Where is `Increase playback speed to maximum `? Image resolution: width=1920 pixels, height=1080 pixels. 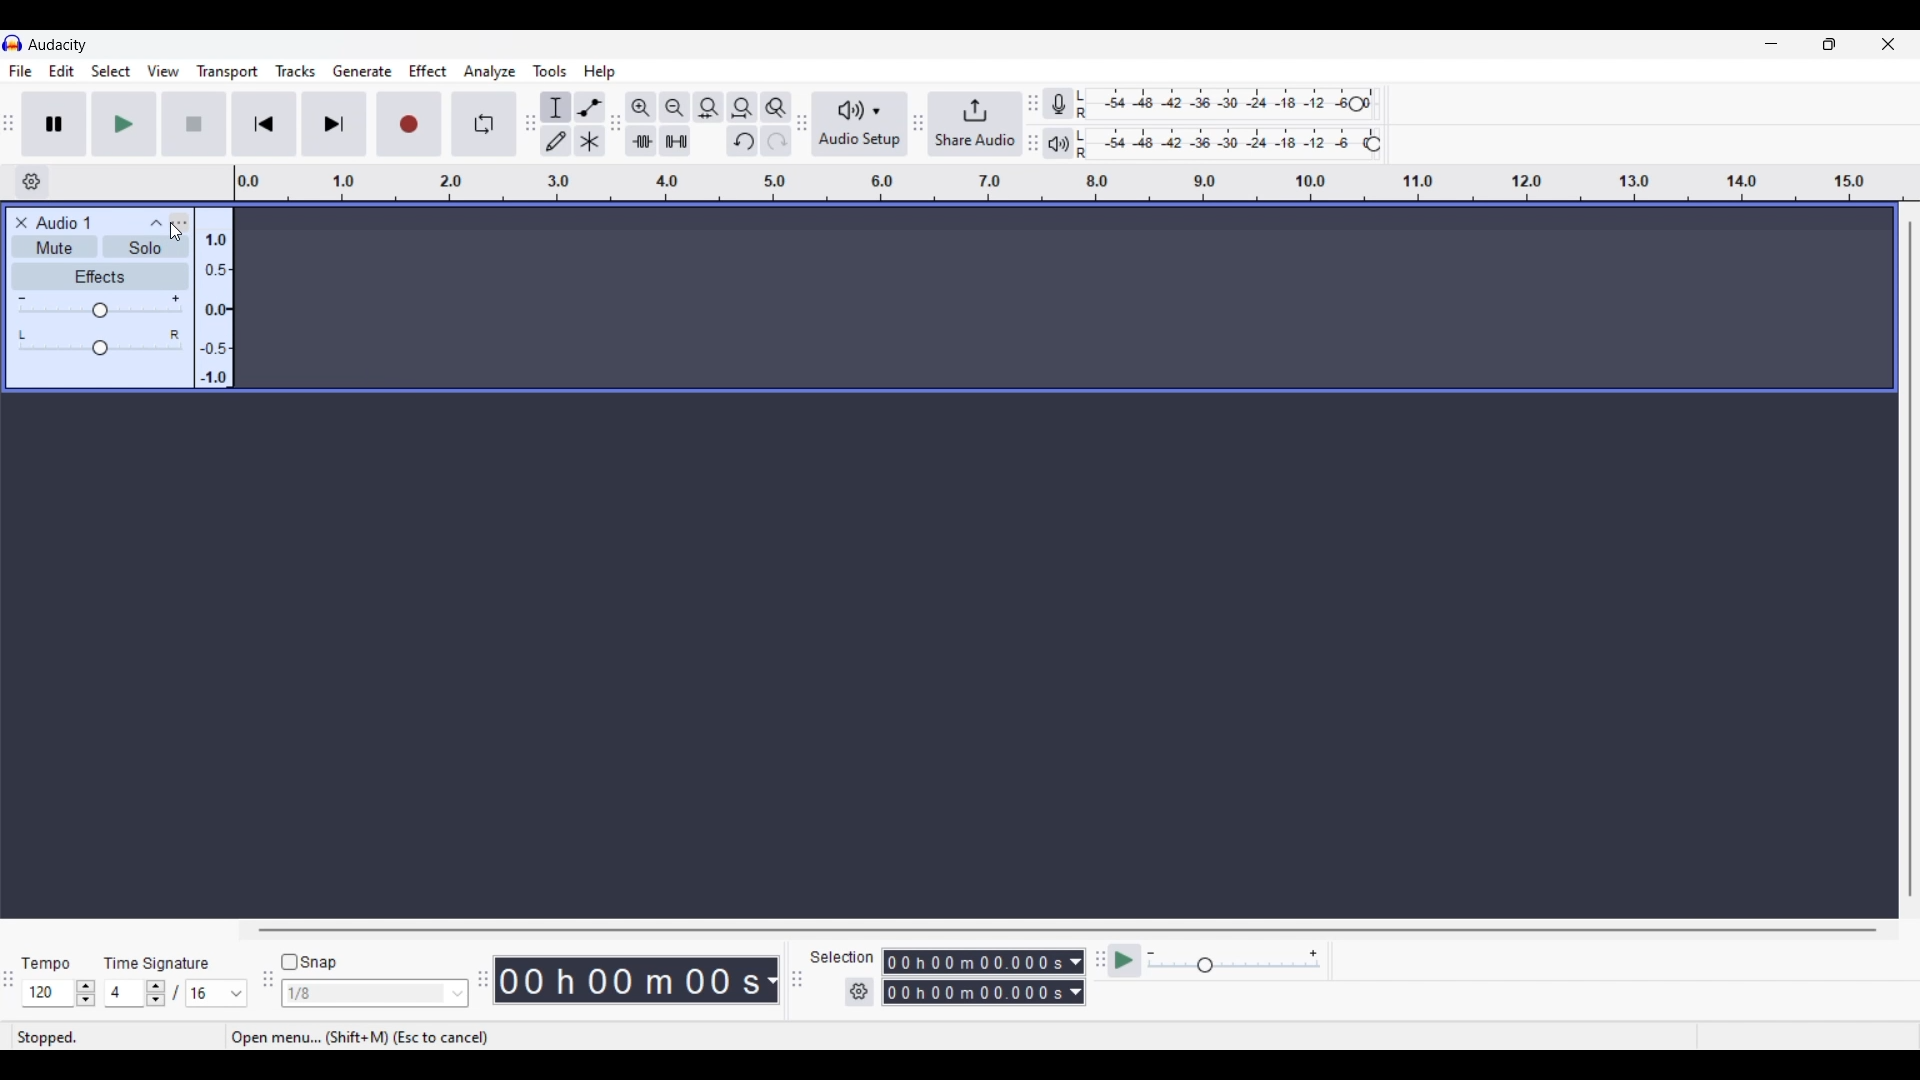 Increase playback speed to maximum  is located at coordinates (1314, 954).